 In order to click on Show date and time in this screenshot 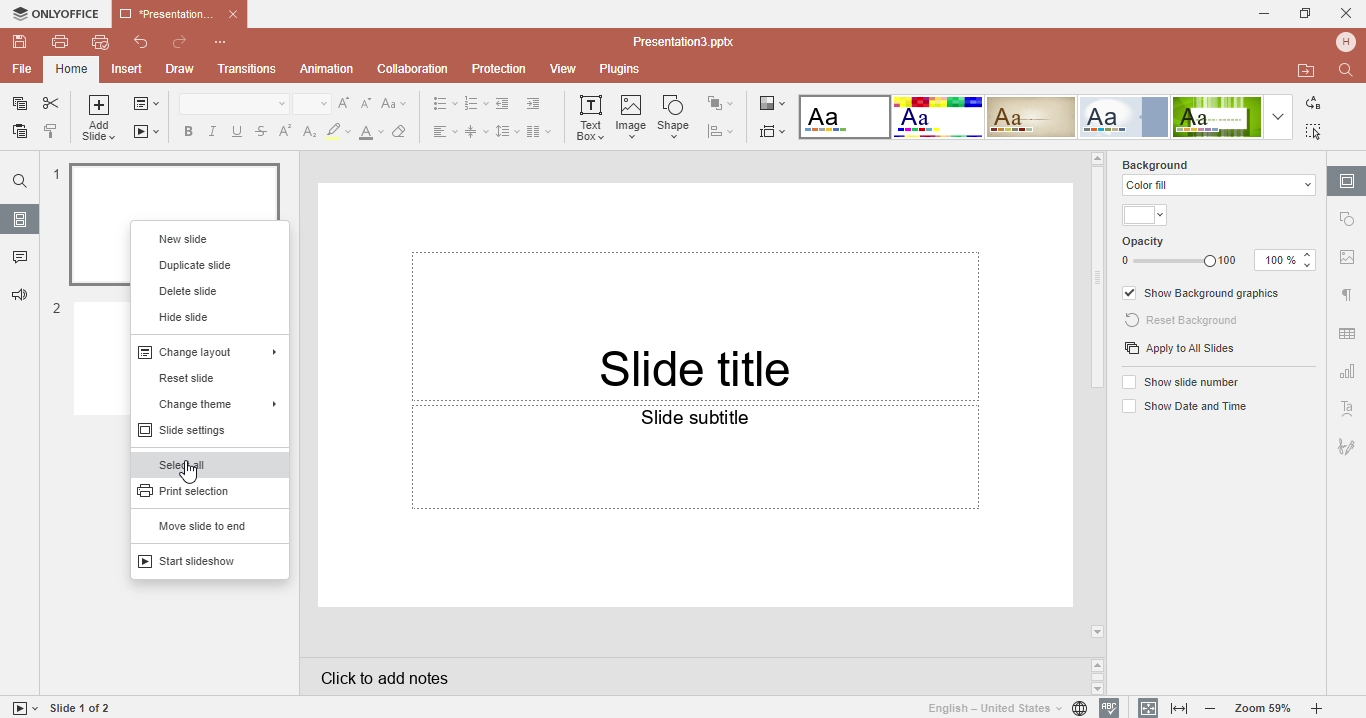, I will do `click(1182, 408)`.